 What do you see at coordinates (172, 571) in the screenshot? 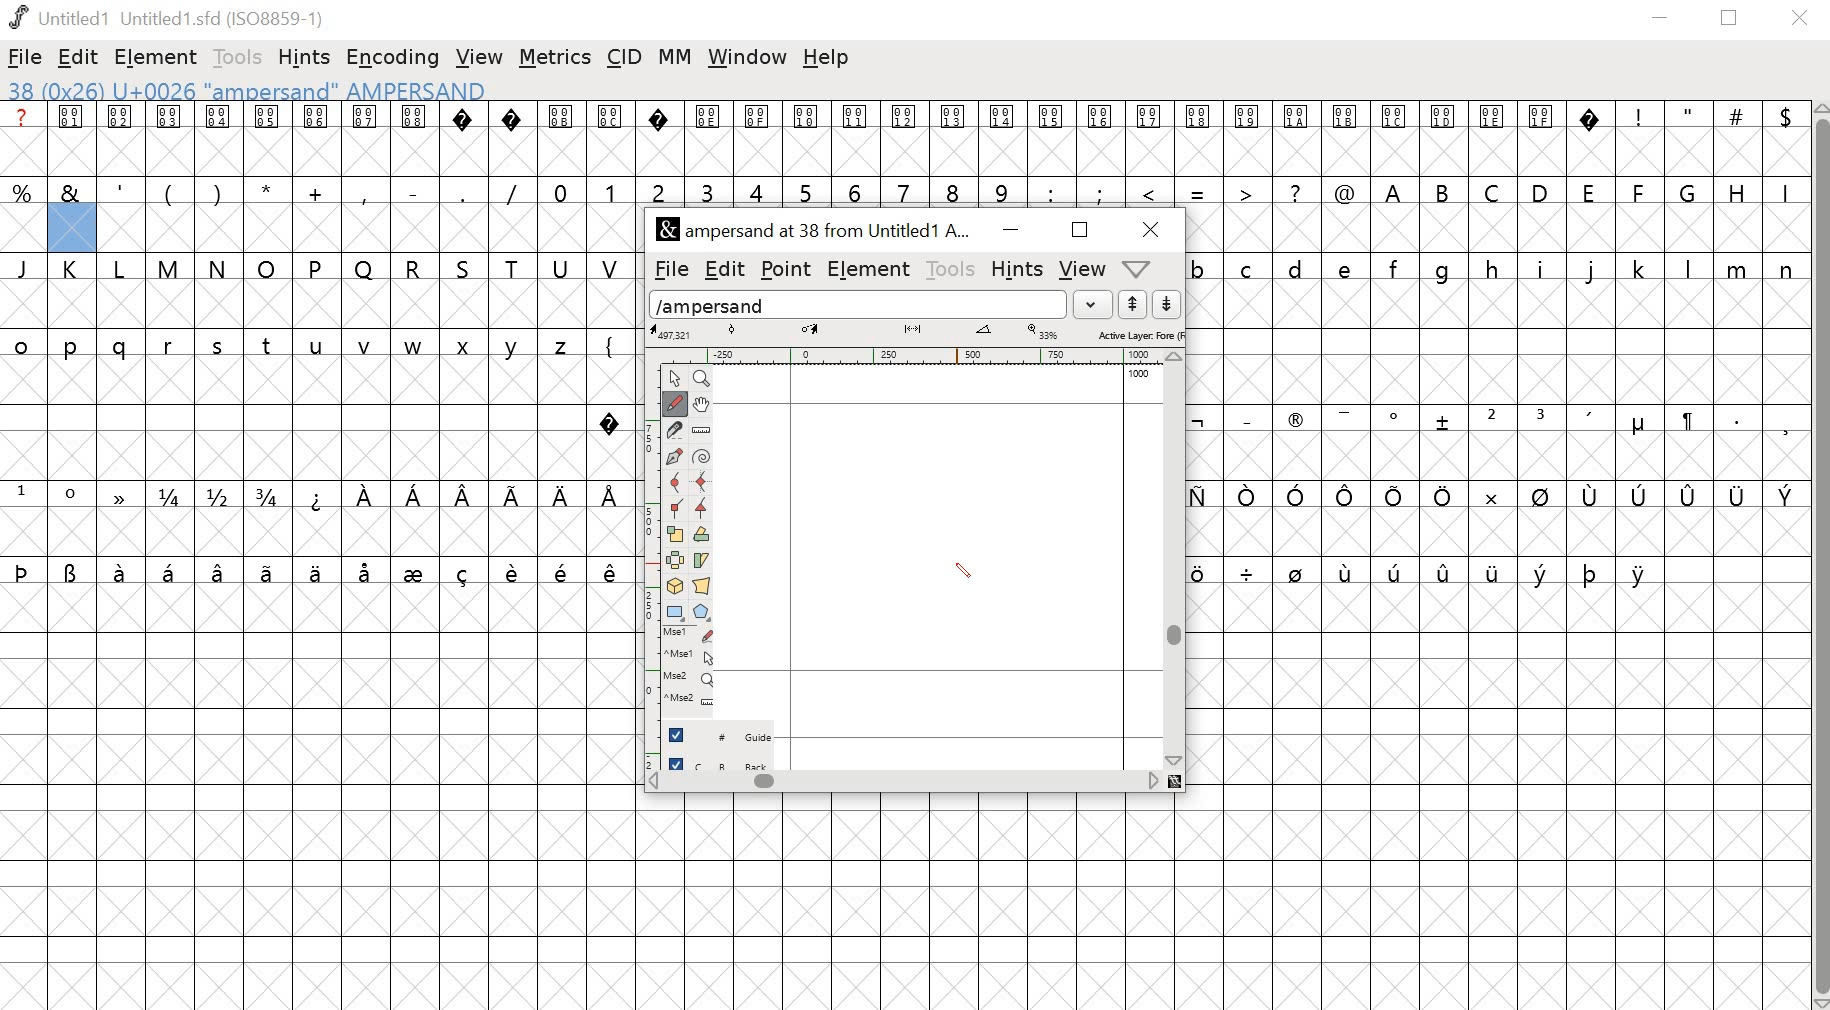
I see `symbol` at bounding box center [172, 571].